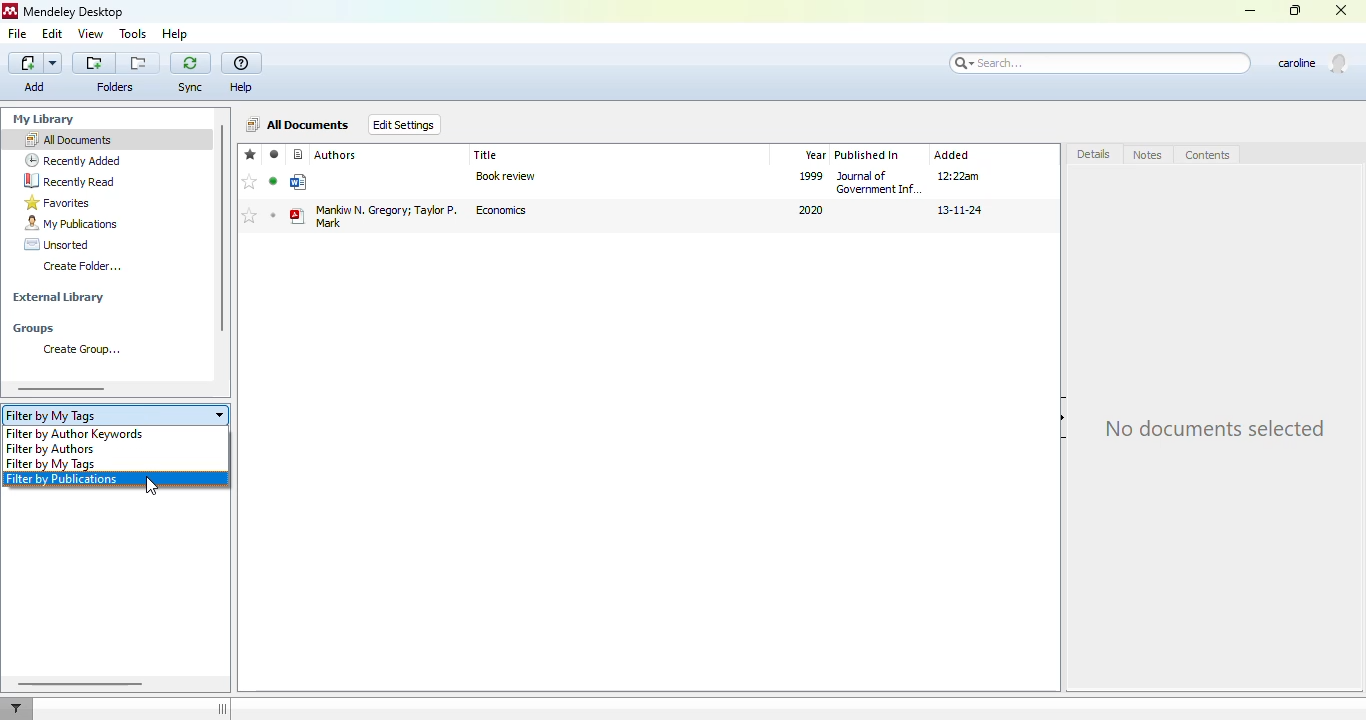 The width and height of the screenshot is (1366, 720). I want to click on cursor, so click(152, 485).